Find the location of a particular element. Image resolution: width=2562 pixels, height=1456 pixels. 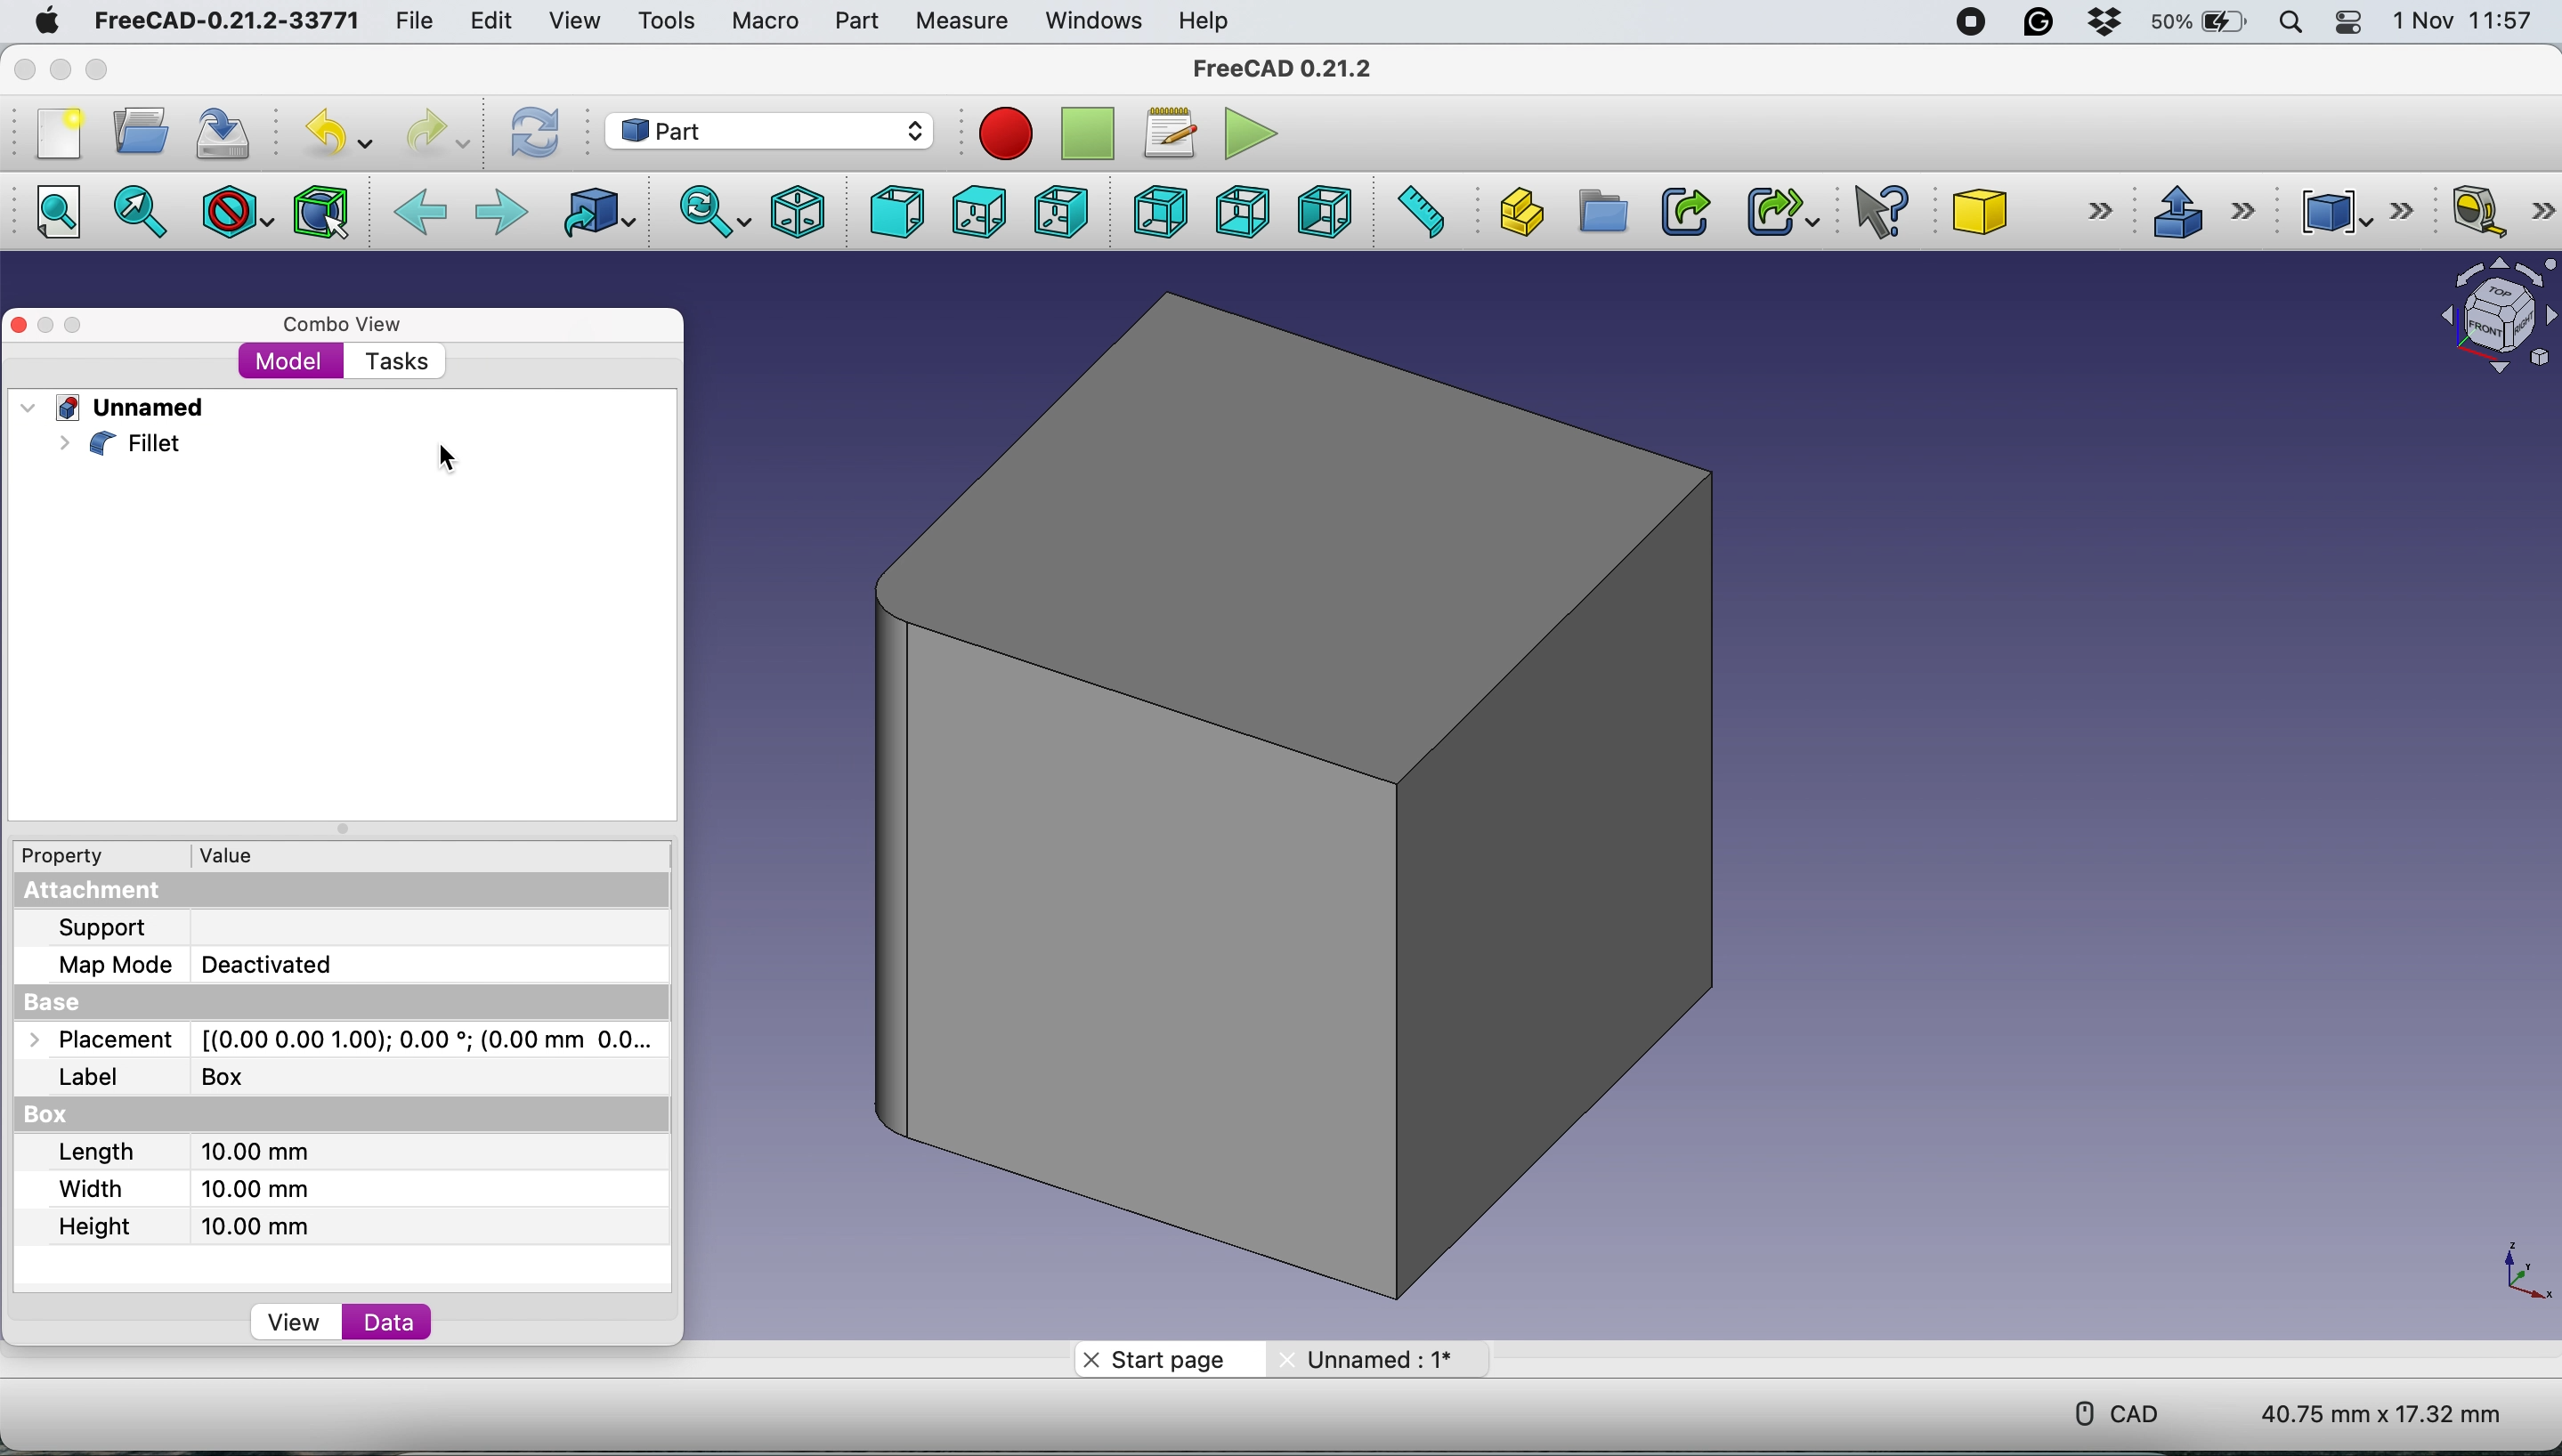

date and time is located at coordinates (2465, 21).